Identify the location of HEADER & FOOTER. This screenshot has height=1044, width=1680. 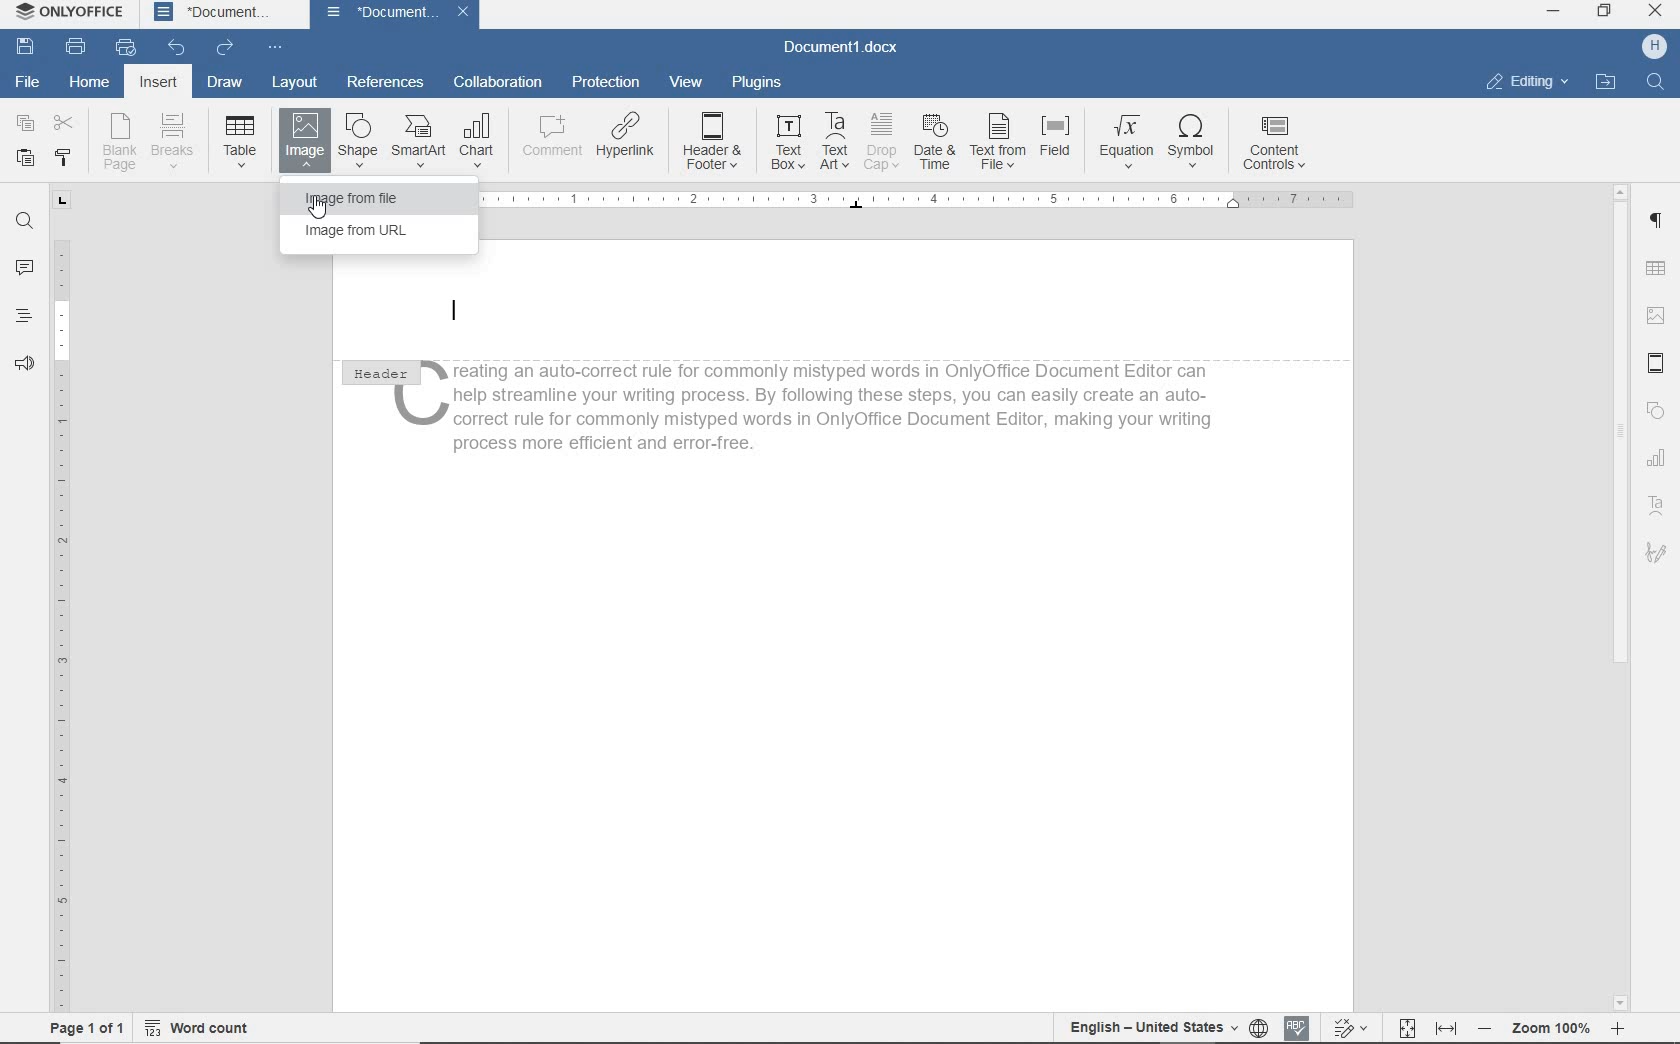
(1656, 365).